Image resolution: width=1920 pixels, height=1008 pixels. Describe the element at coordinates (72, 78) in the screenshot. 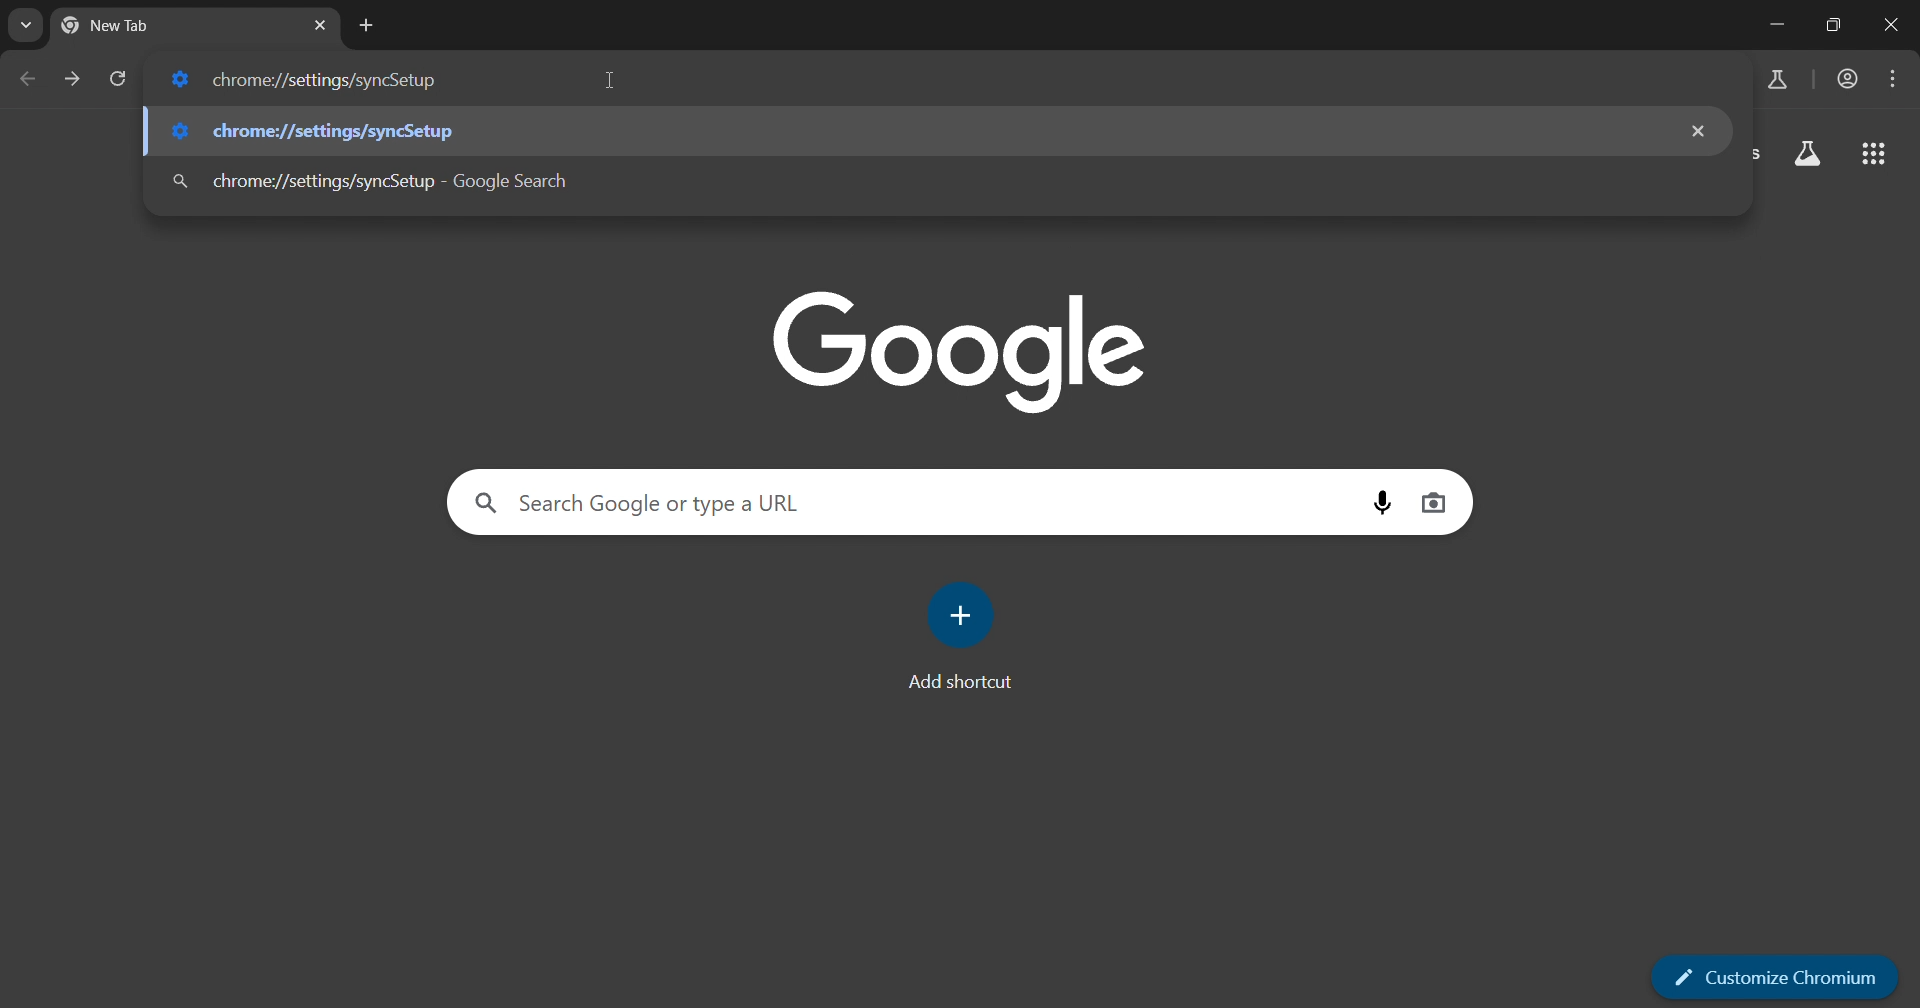

I see `go forward page` at that location.